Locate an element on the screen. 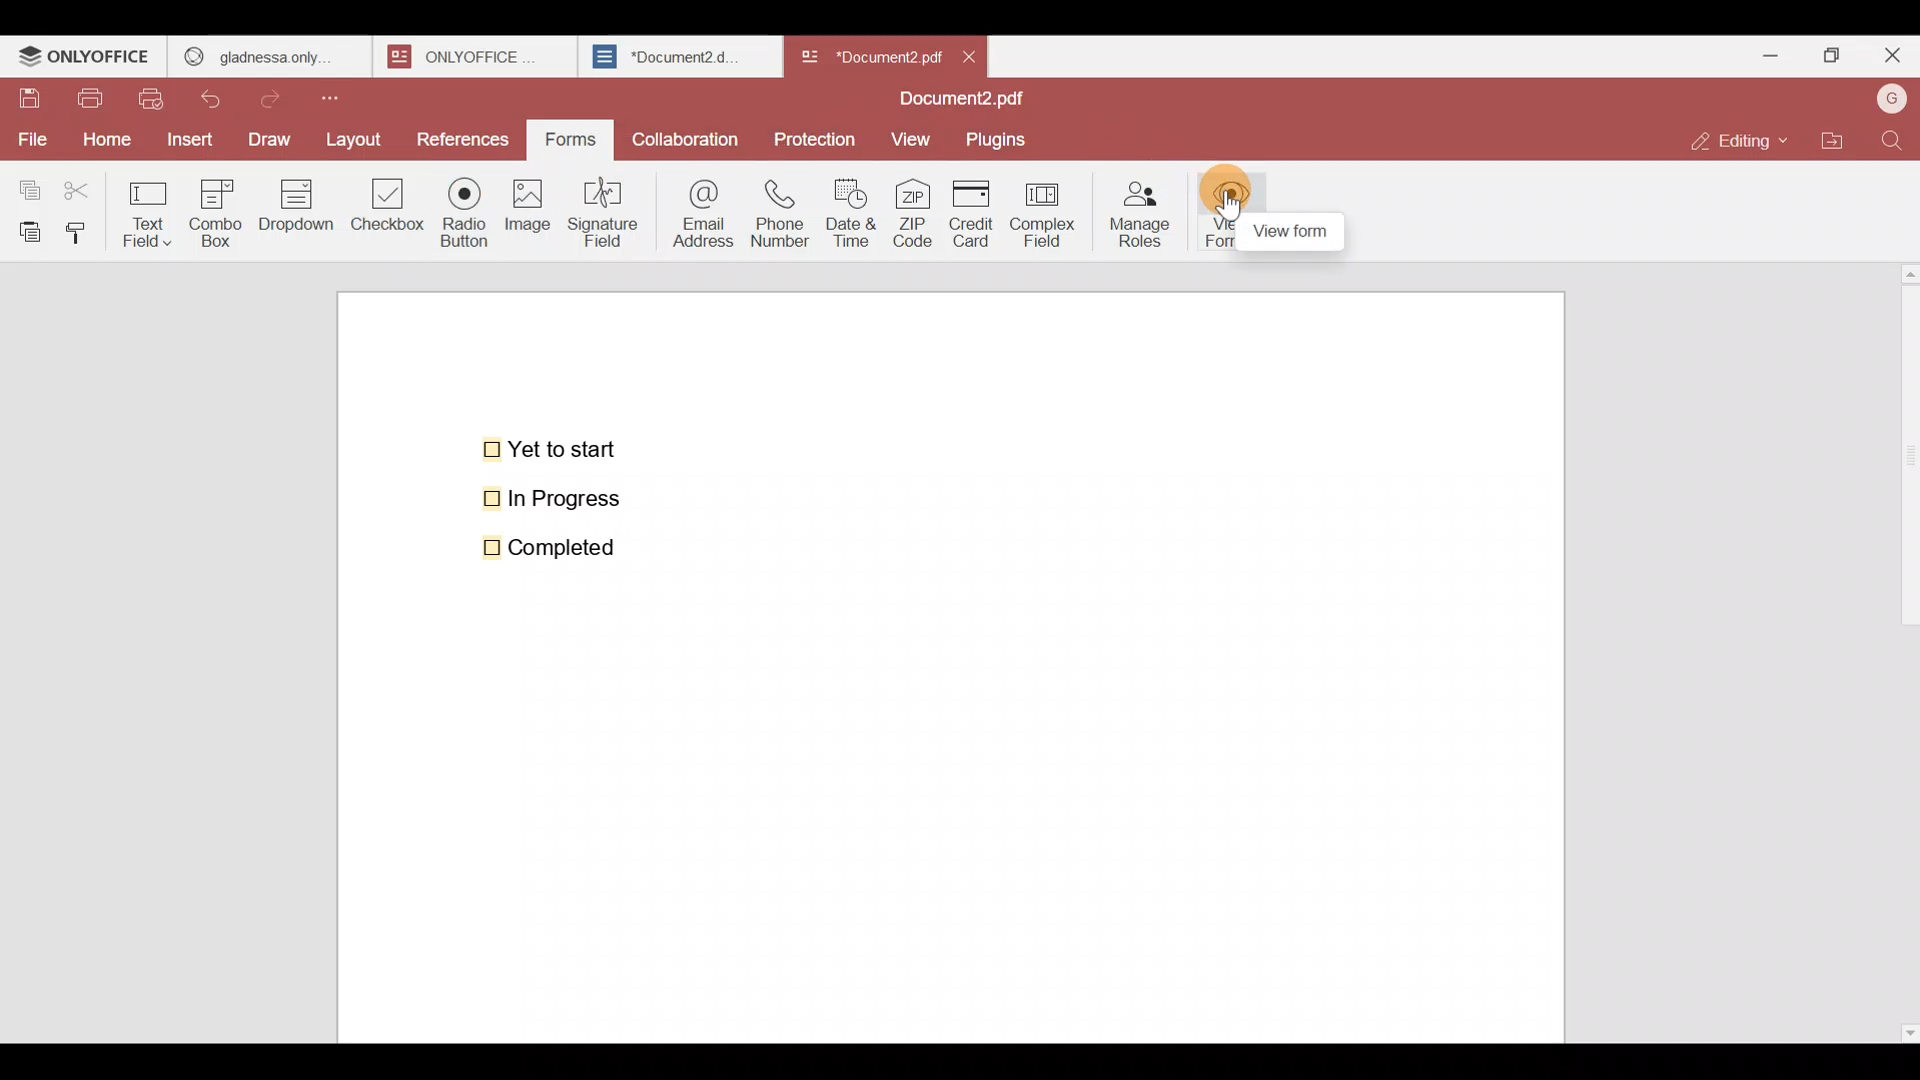  Credit card is located at coordinates (967, 215).